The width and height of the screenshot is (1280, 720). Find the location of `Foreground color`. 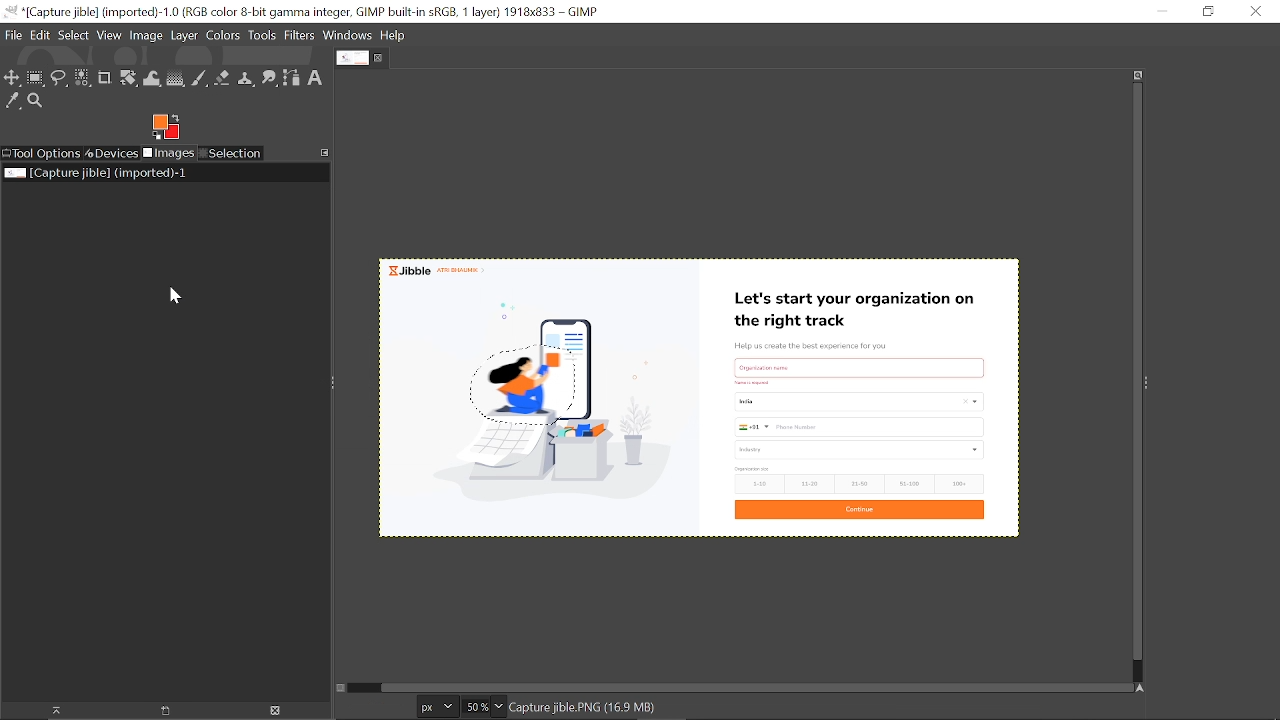

Foreground color is located at coordinates (166, 127).